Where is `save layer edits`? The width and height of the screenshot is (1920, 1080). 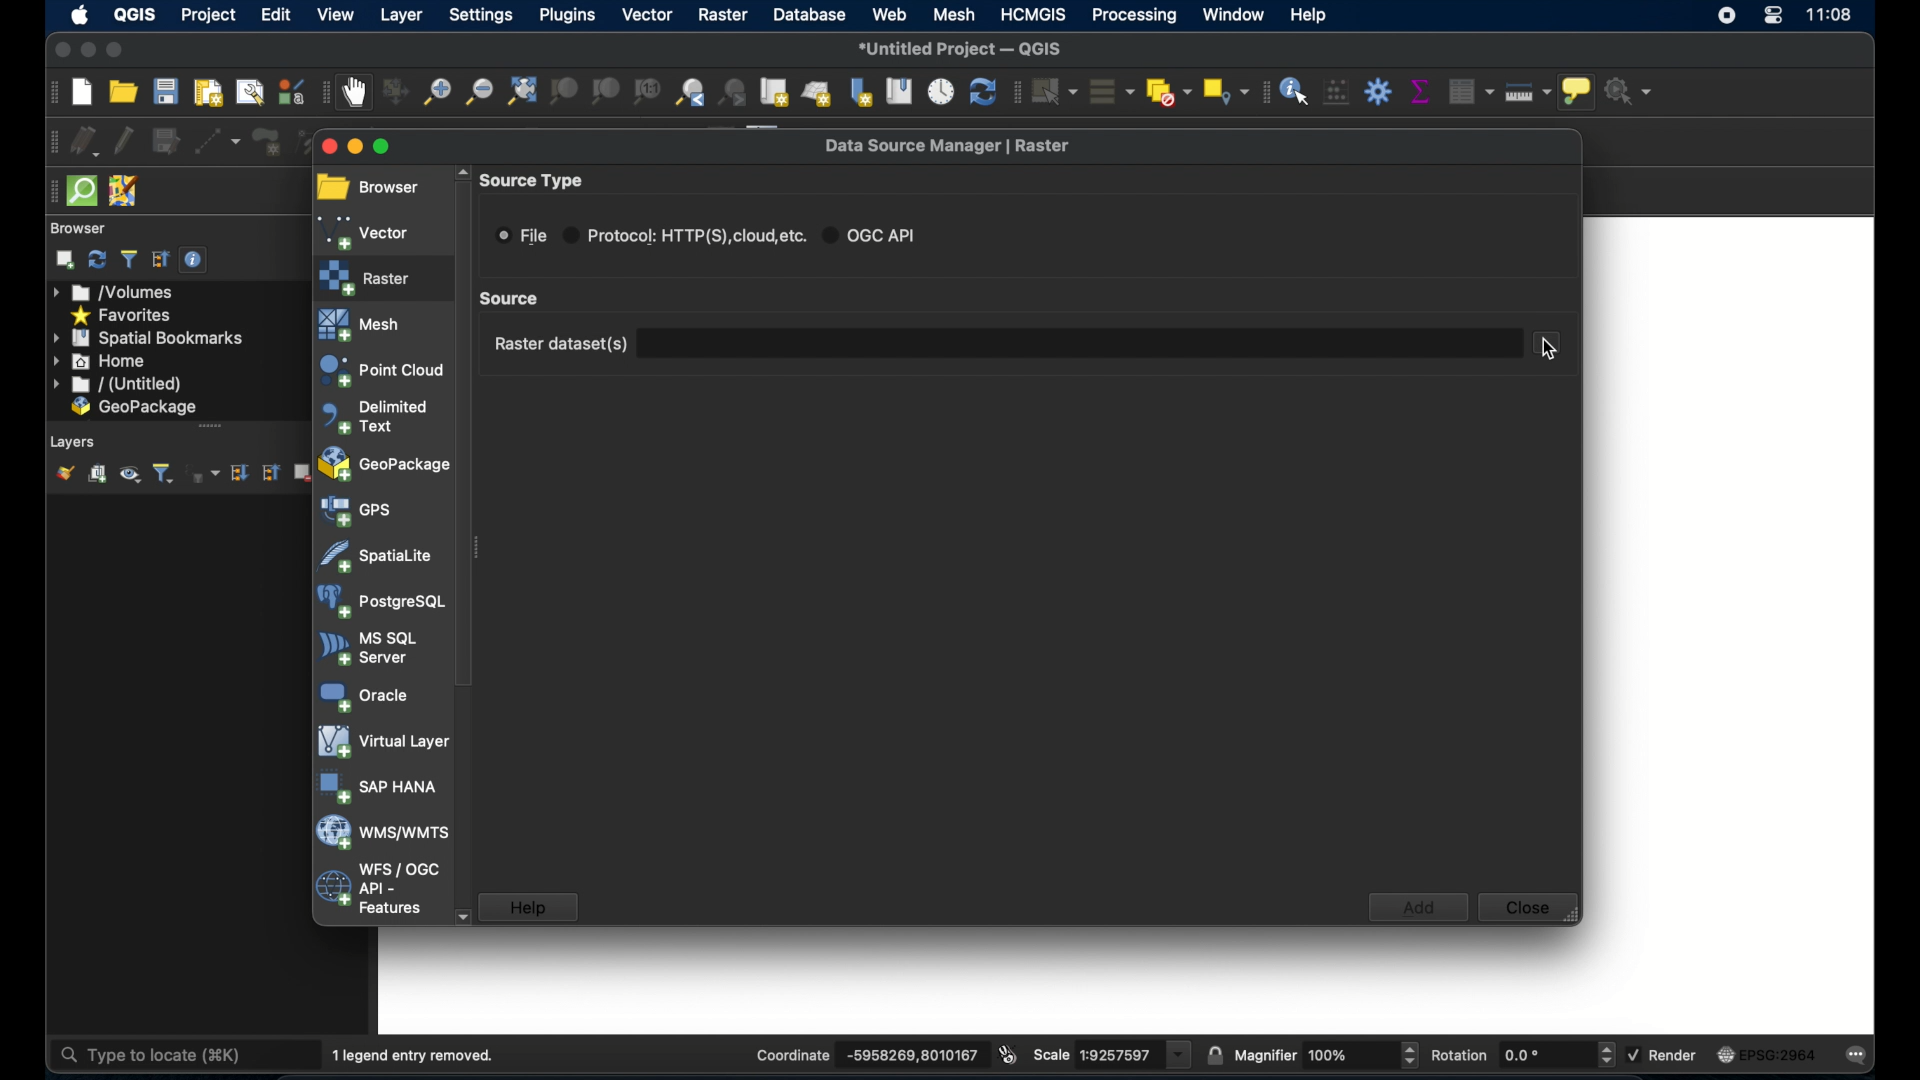 save layer edits is located at coordinates (165, 138).